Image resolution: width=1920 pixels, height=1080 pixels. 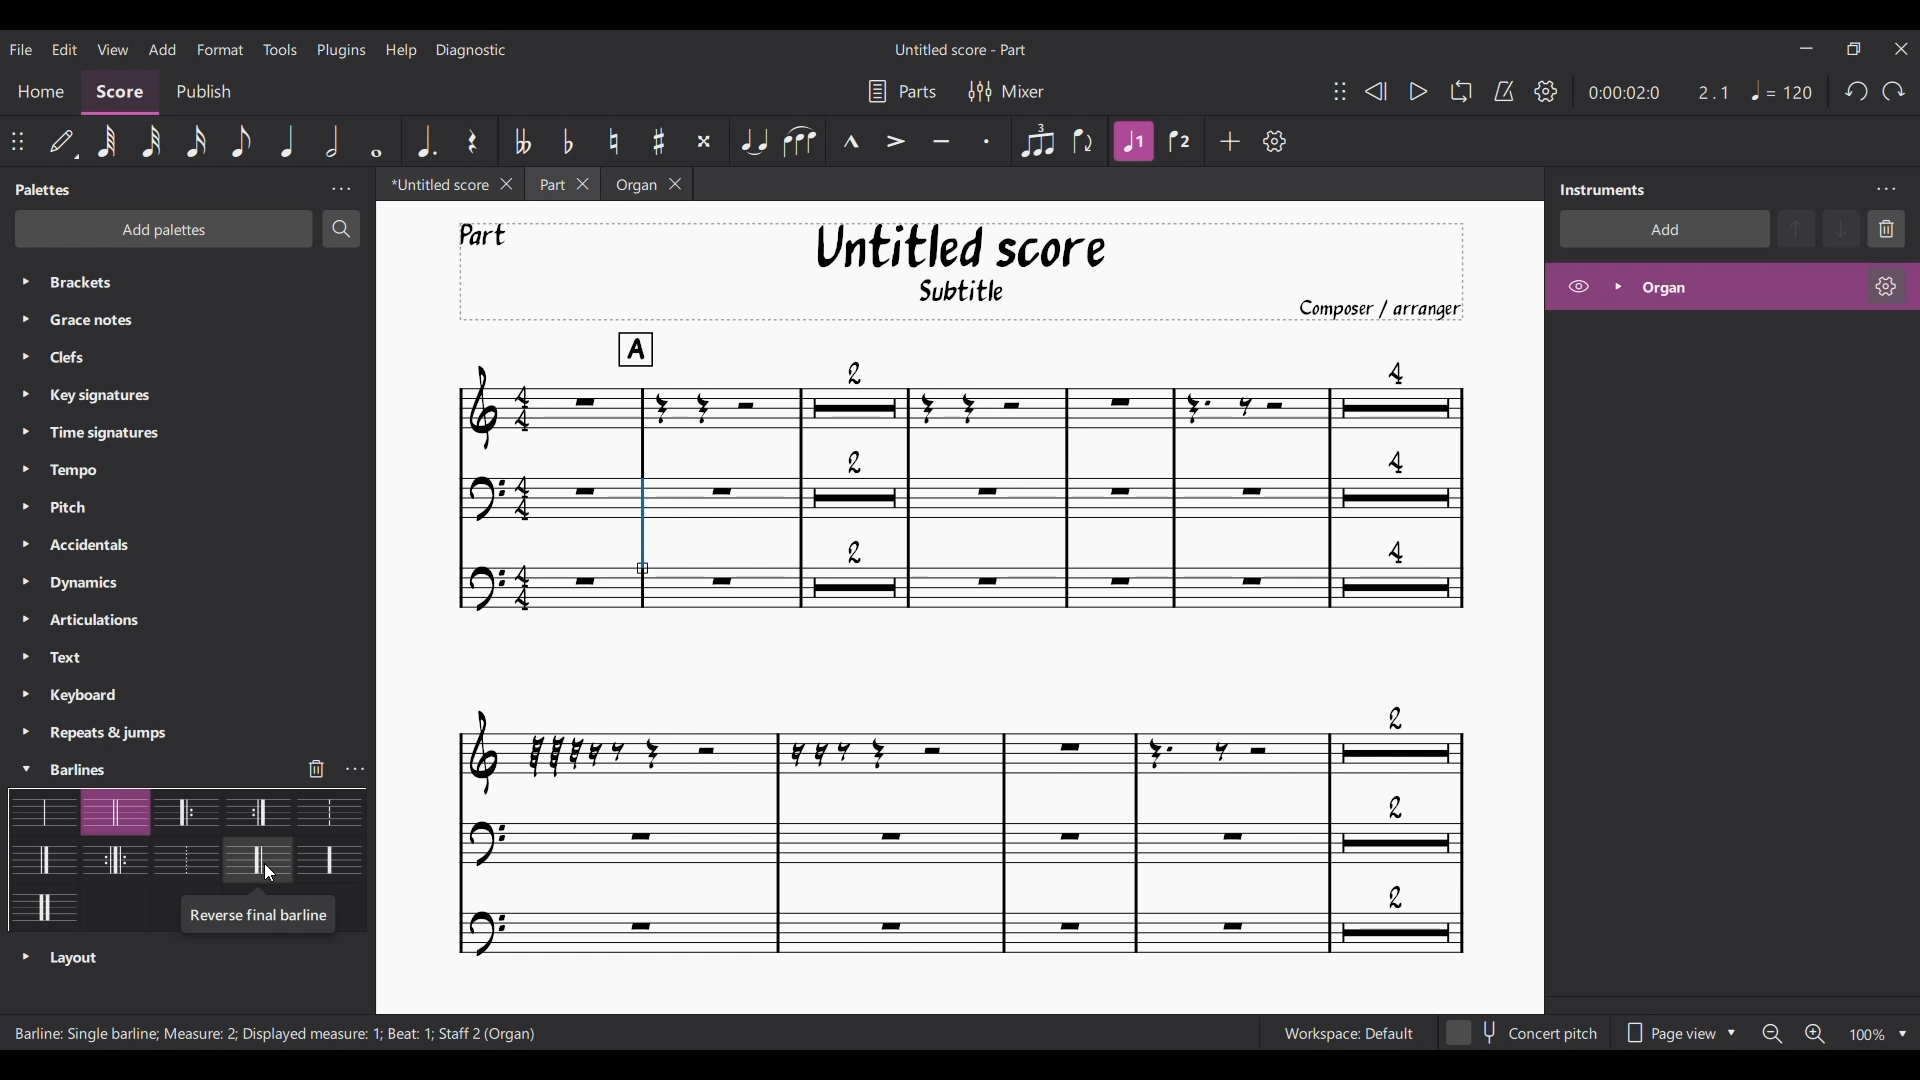 What do you see at coordinates (1887, 230) in the screenshot?
I see `Delete` at bounding box center [1887, 230].